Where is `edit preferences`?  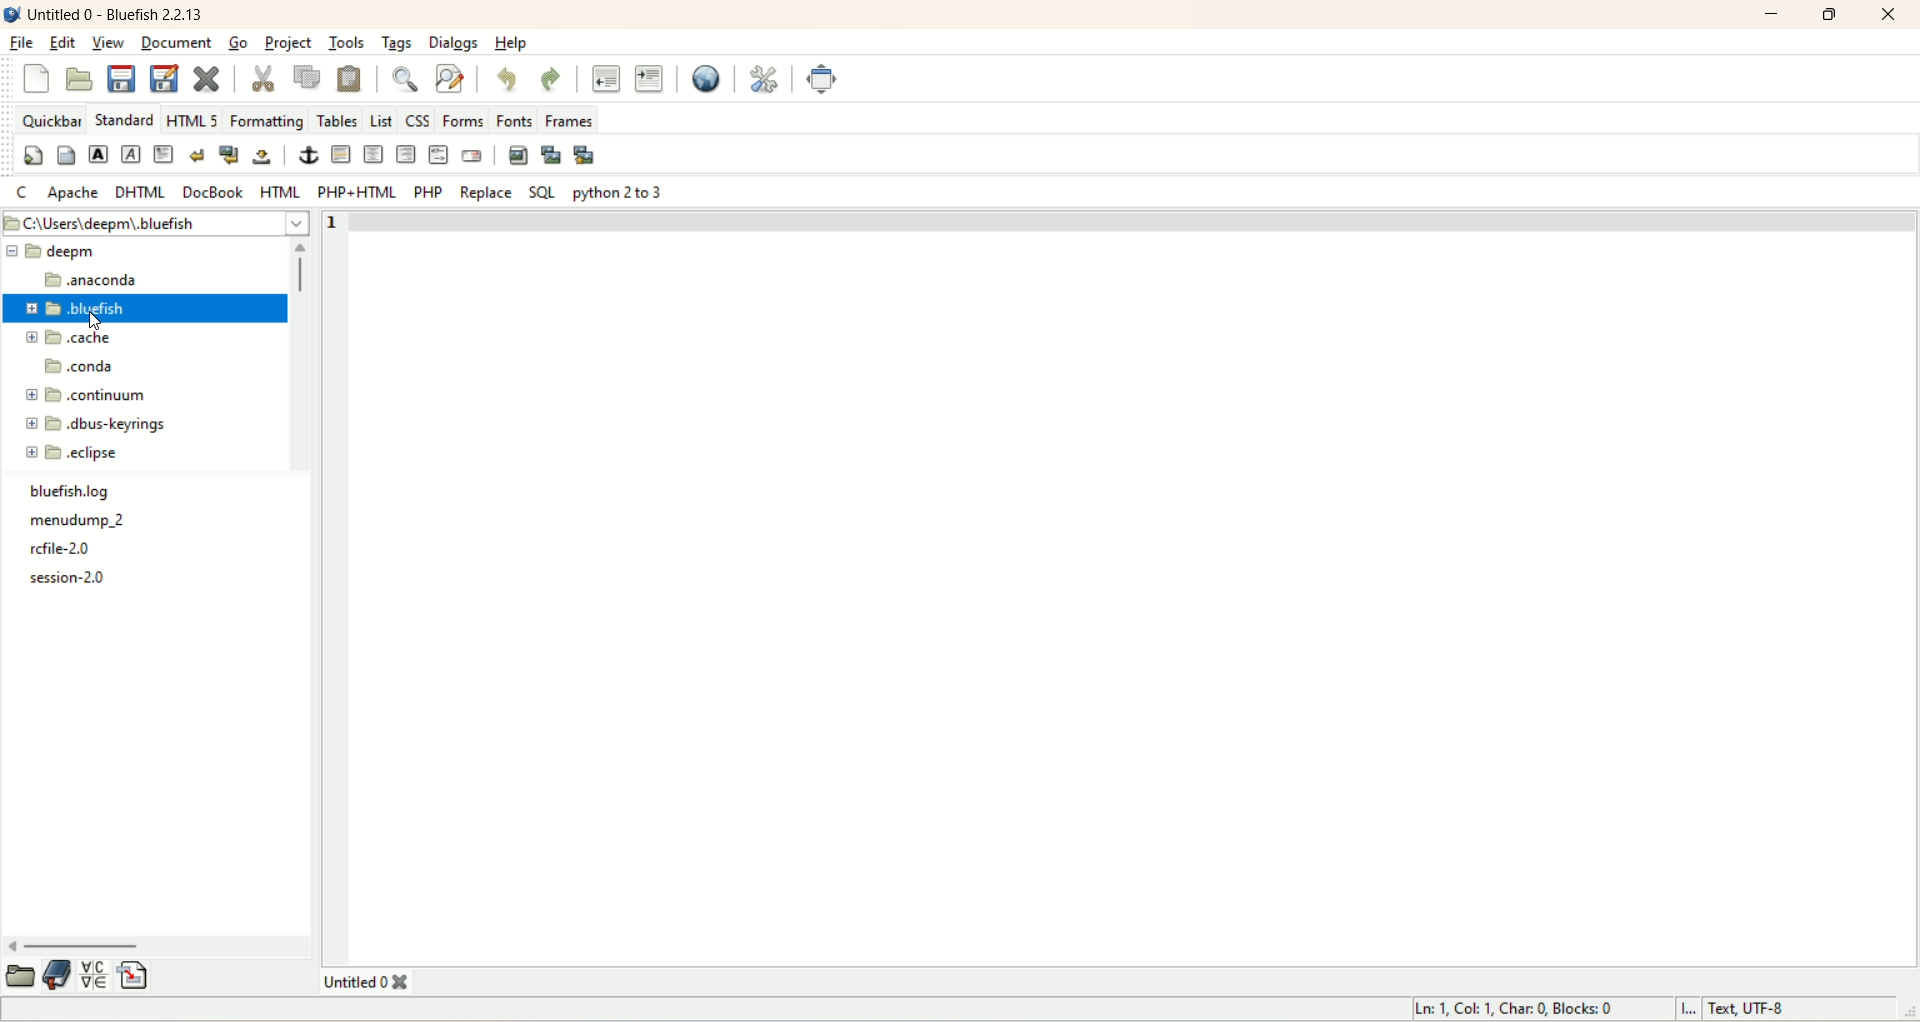 edit preferences is located at coordinates (770, 80).